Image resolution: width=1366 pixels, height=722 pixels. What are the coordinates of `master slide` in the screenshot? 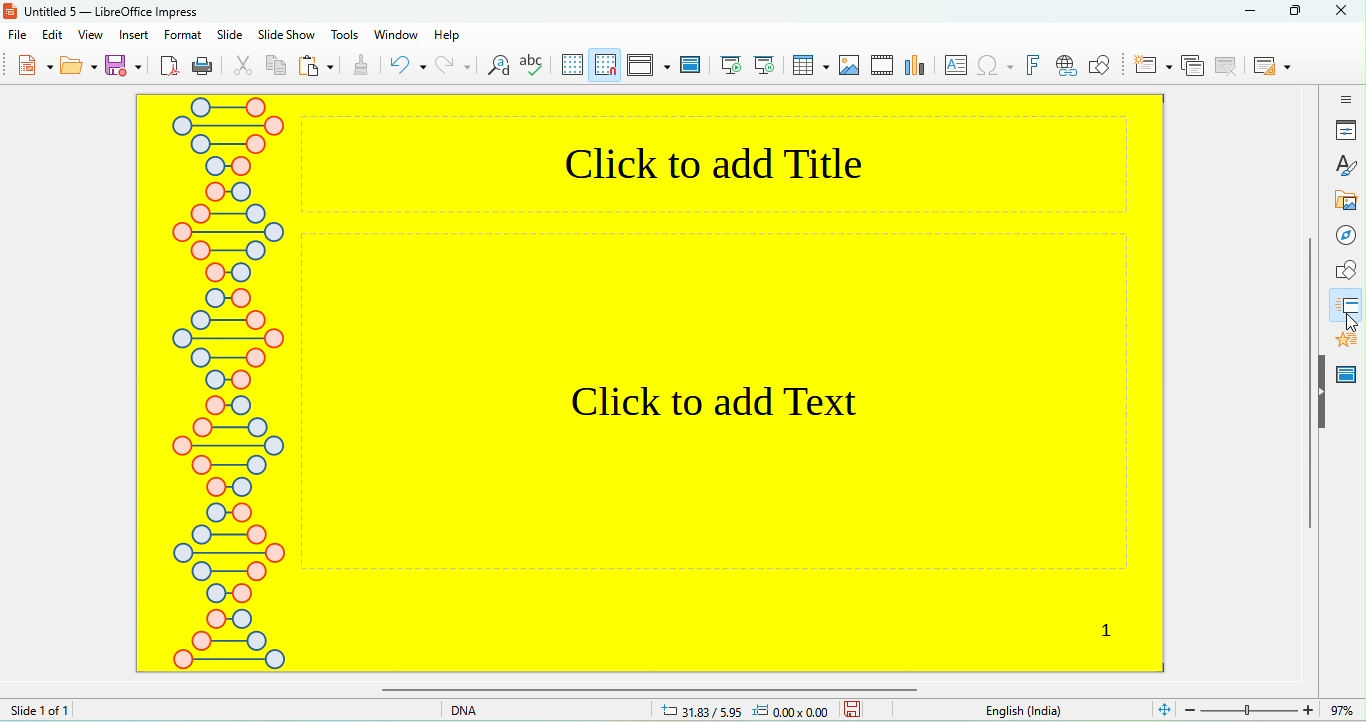 It's located at (1349, 372).